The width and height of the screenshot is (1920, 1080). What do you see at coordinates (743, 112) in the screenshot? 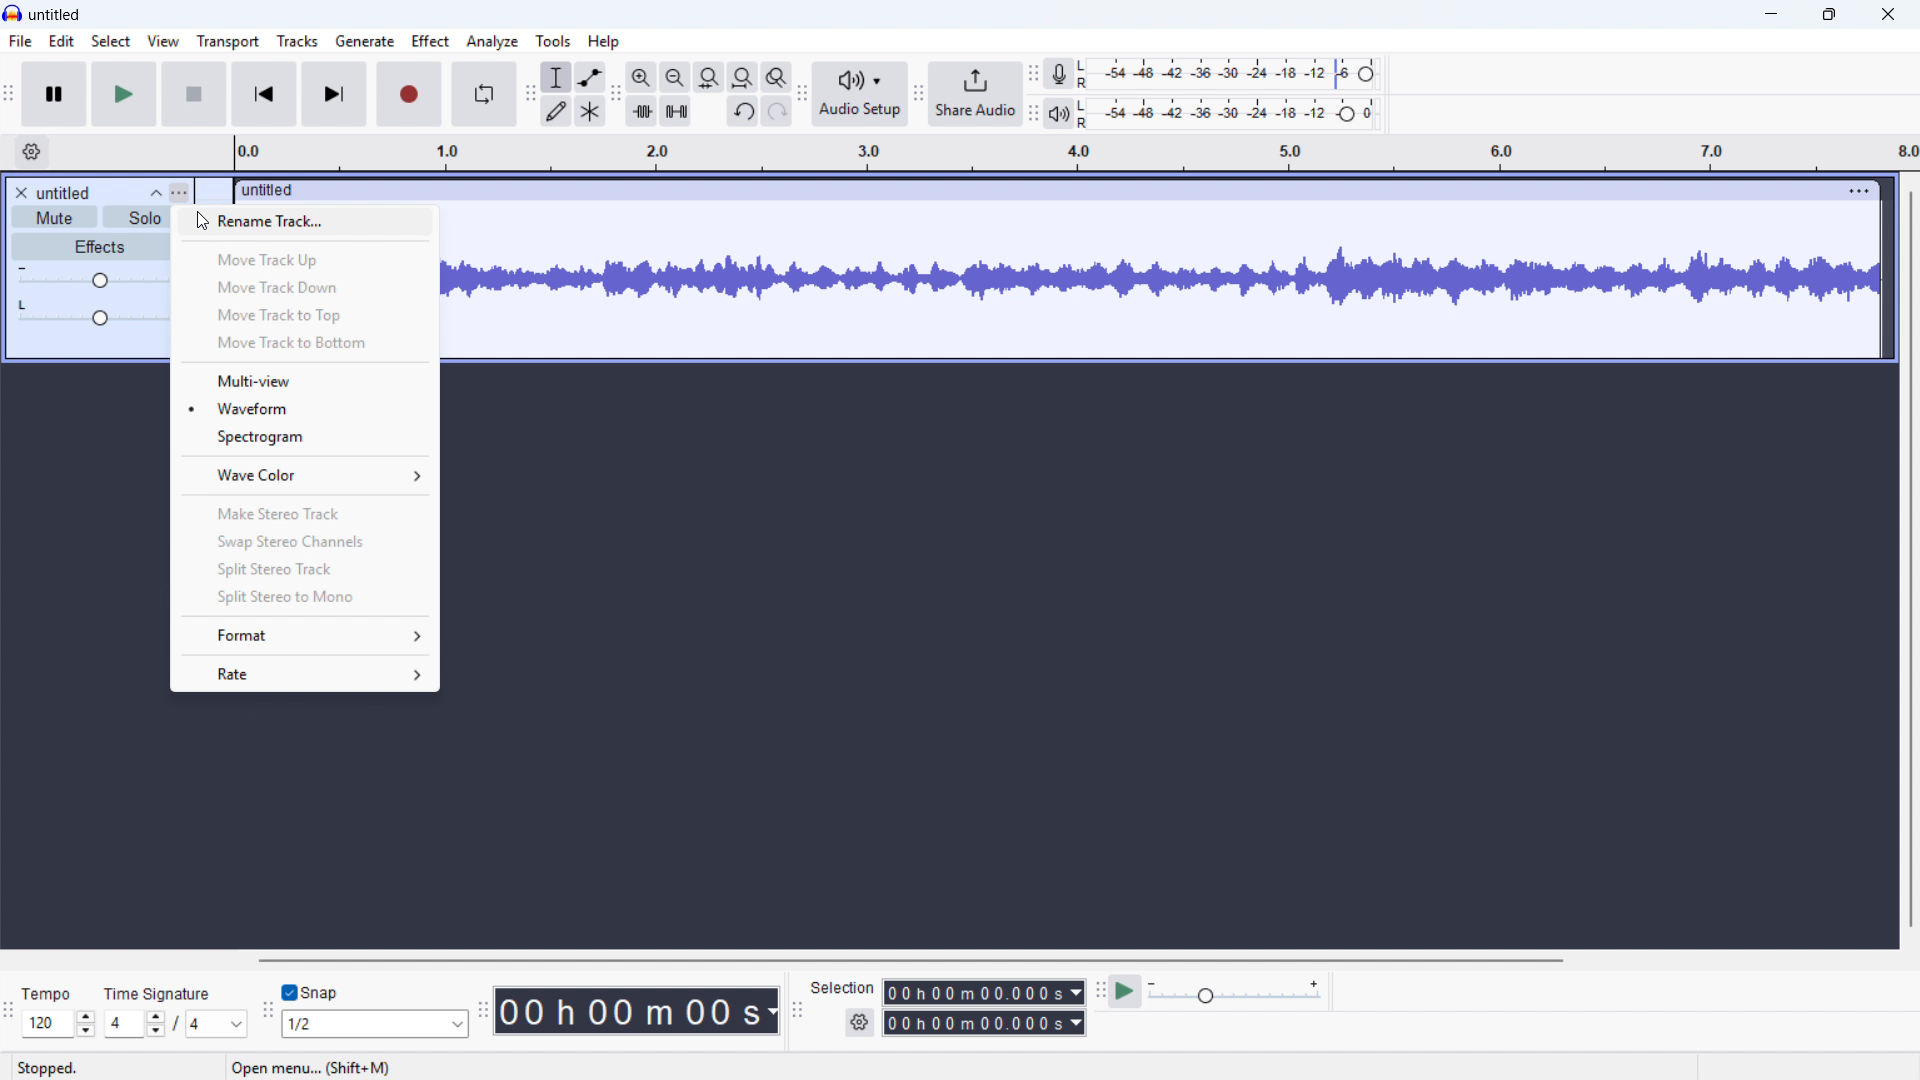
I see `Undo` at bounding box center [743, 112].